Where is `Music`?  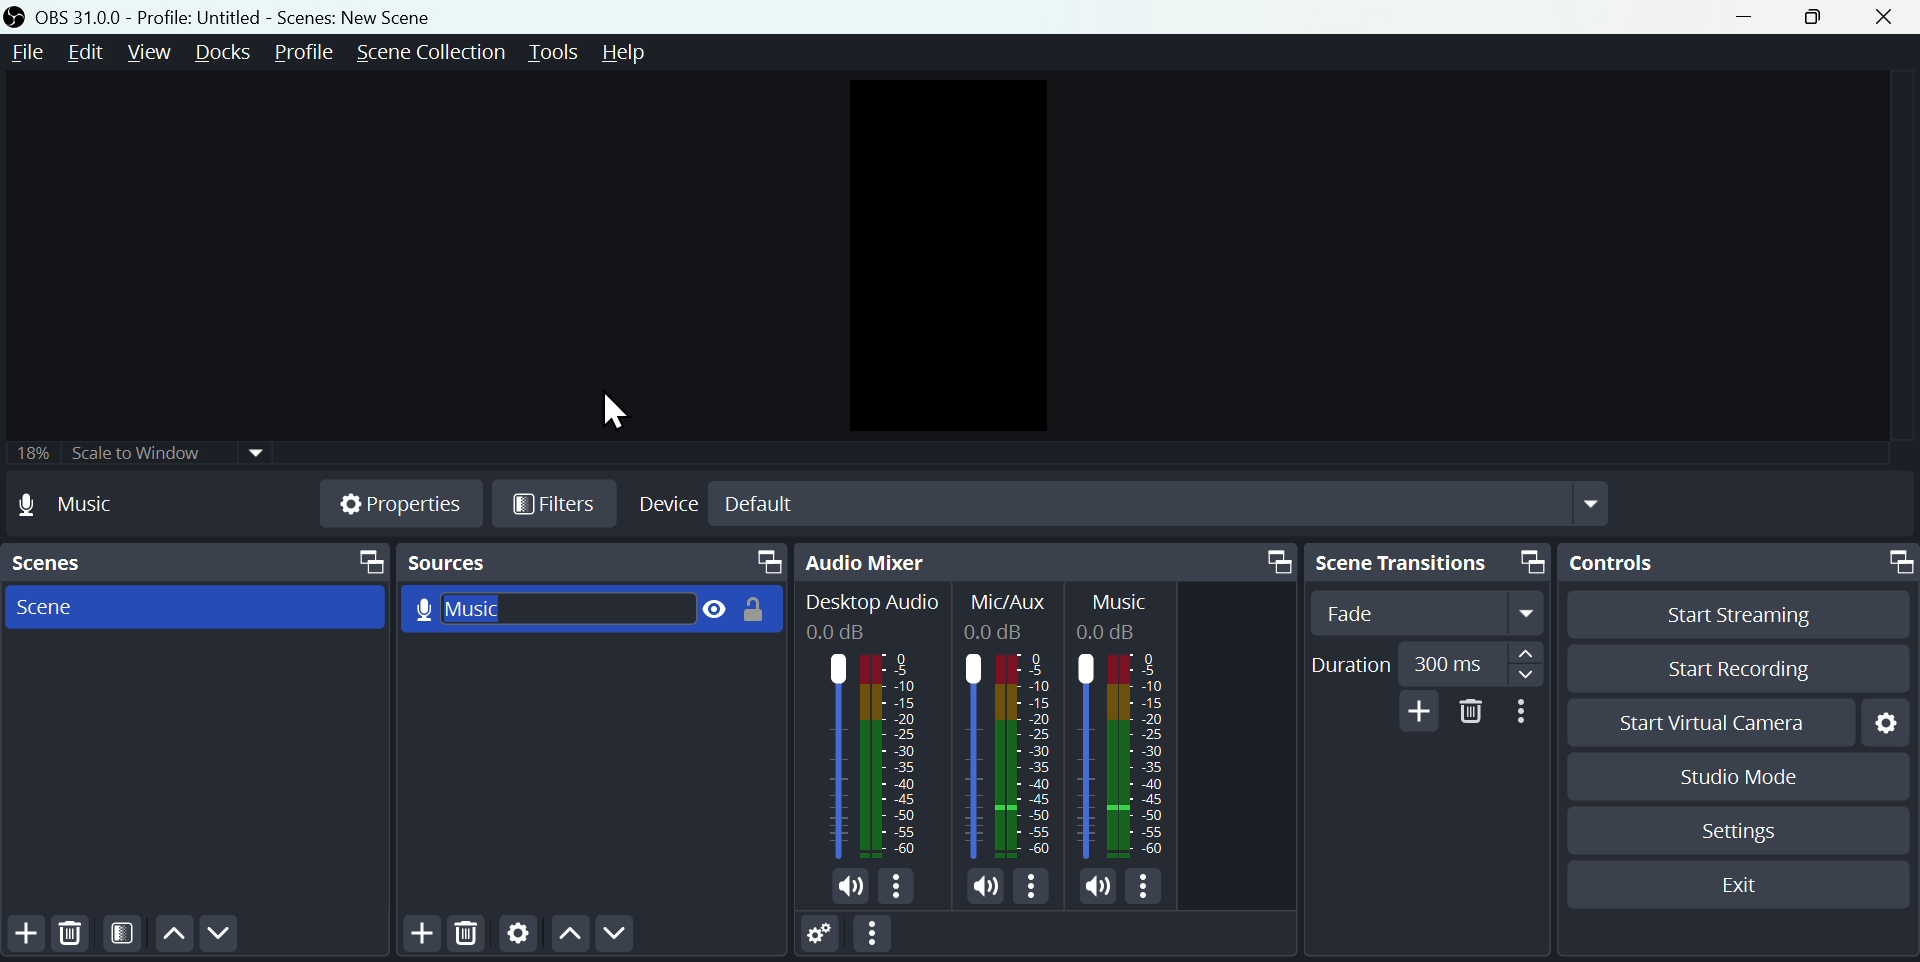
Music is located at coordinates (465, 607).